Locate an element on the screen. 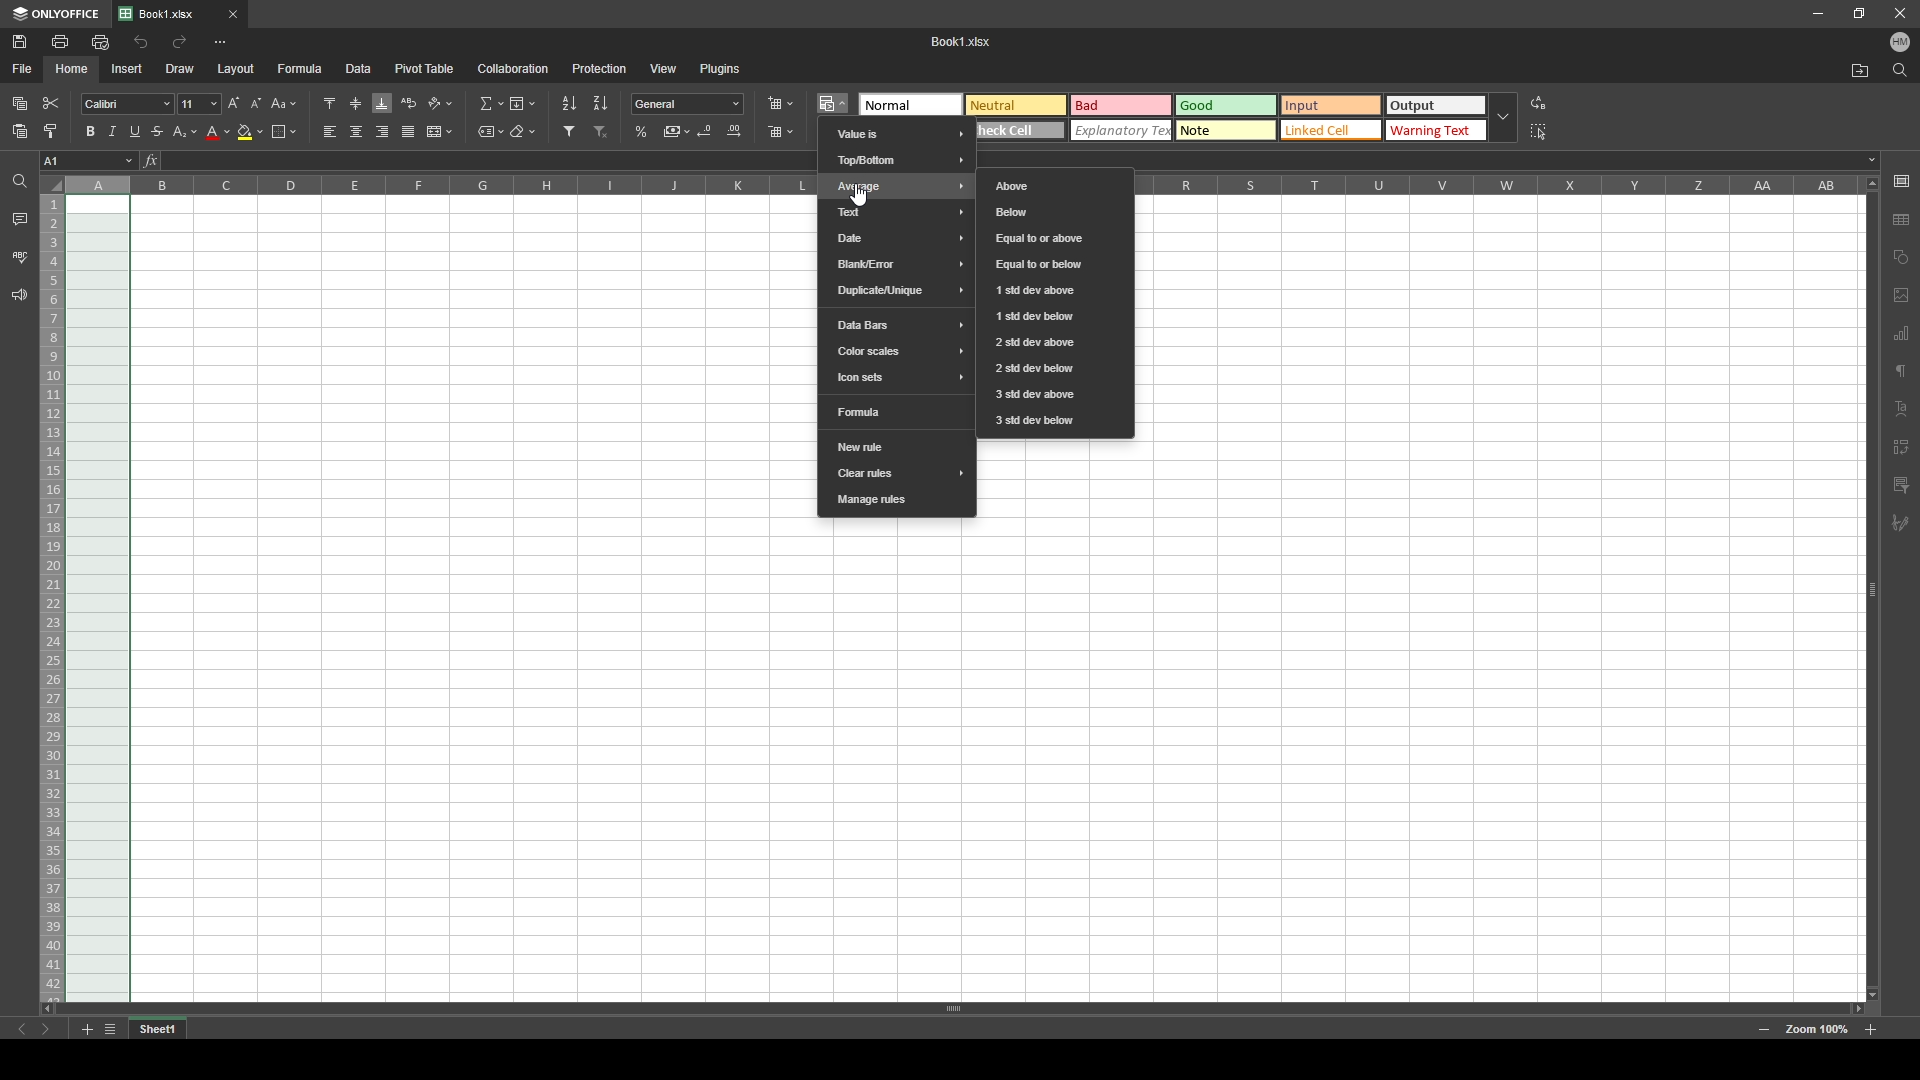 The height and width of the screenshot is (1080, 1920). protection is located at coordinates (599, 69).